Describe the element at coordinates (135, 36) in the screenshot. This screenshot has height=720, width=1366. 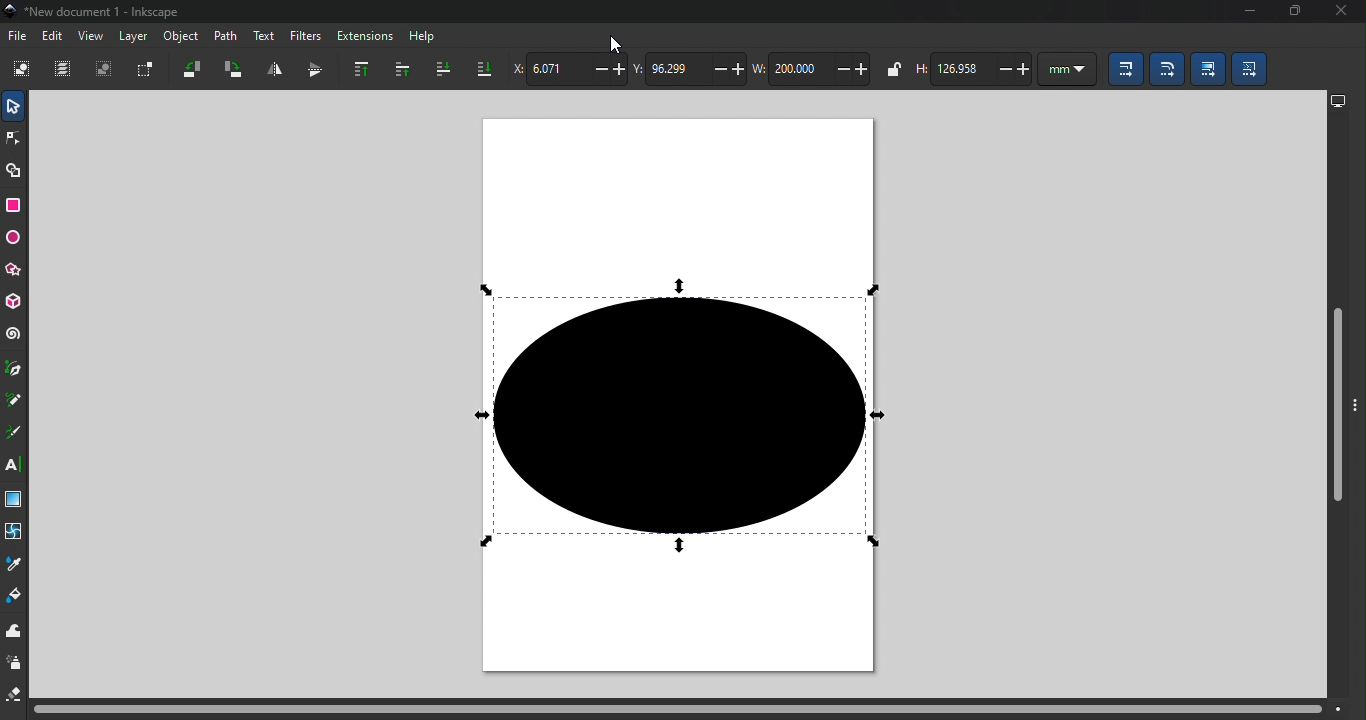
I see `Layer` at that location.